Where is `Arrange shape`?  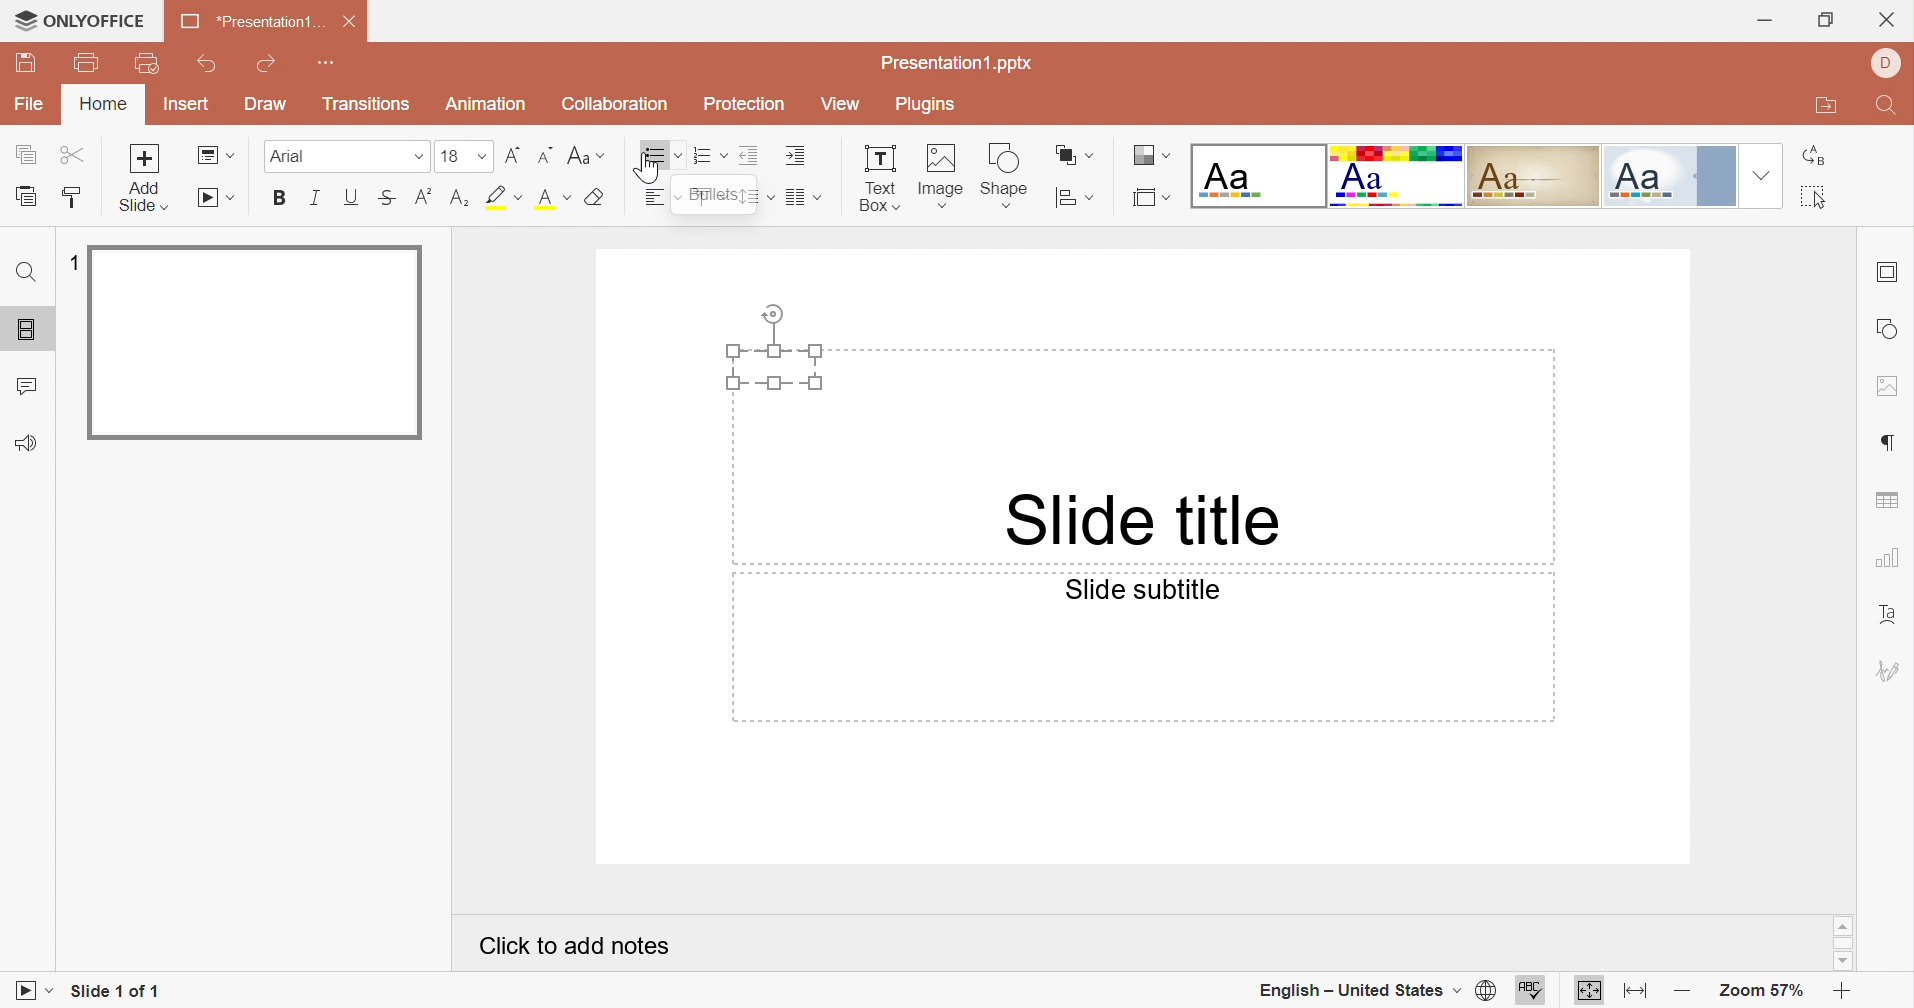 Arrange shape is located at coordinates (1075, 154).